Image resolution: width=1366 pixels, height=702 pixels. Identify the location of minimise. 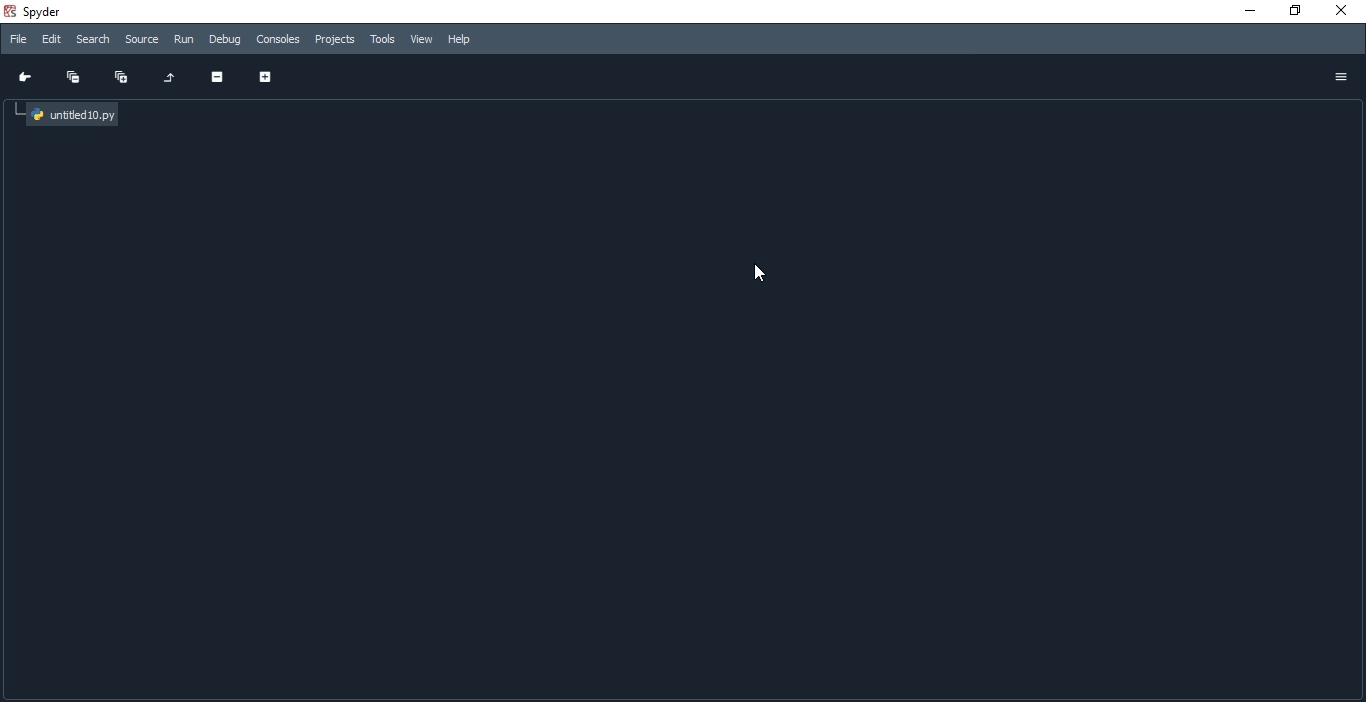
(1246, 14).